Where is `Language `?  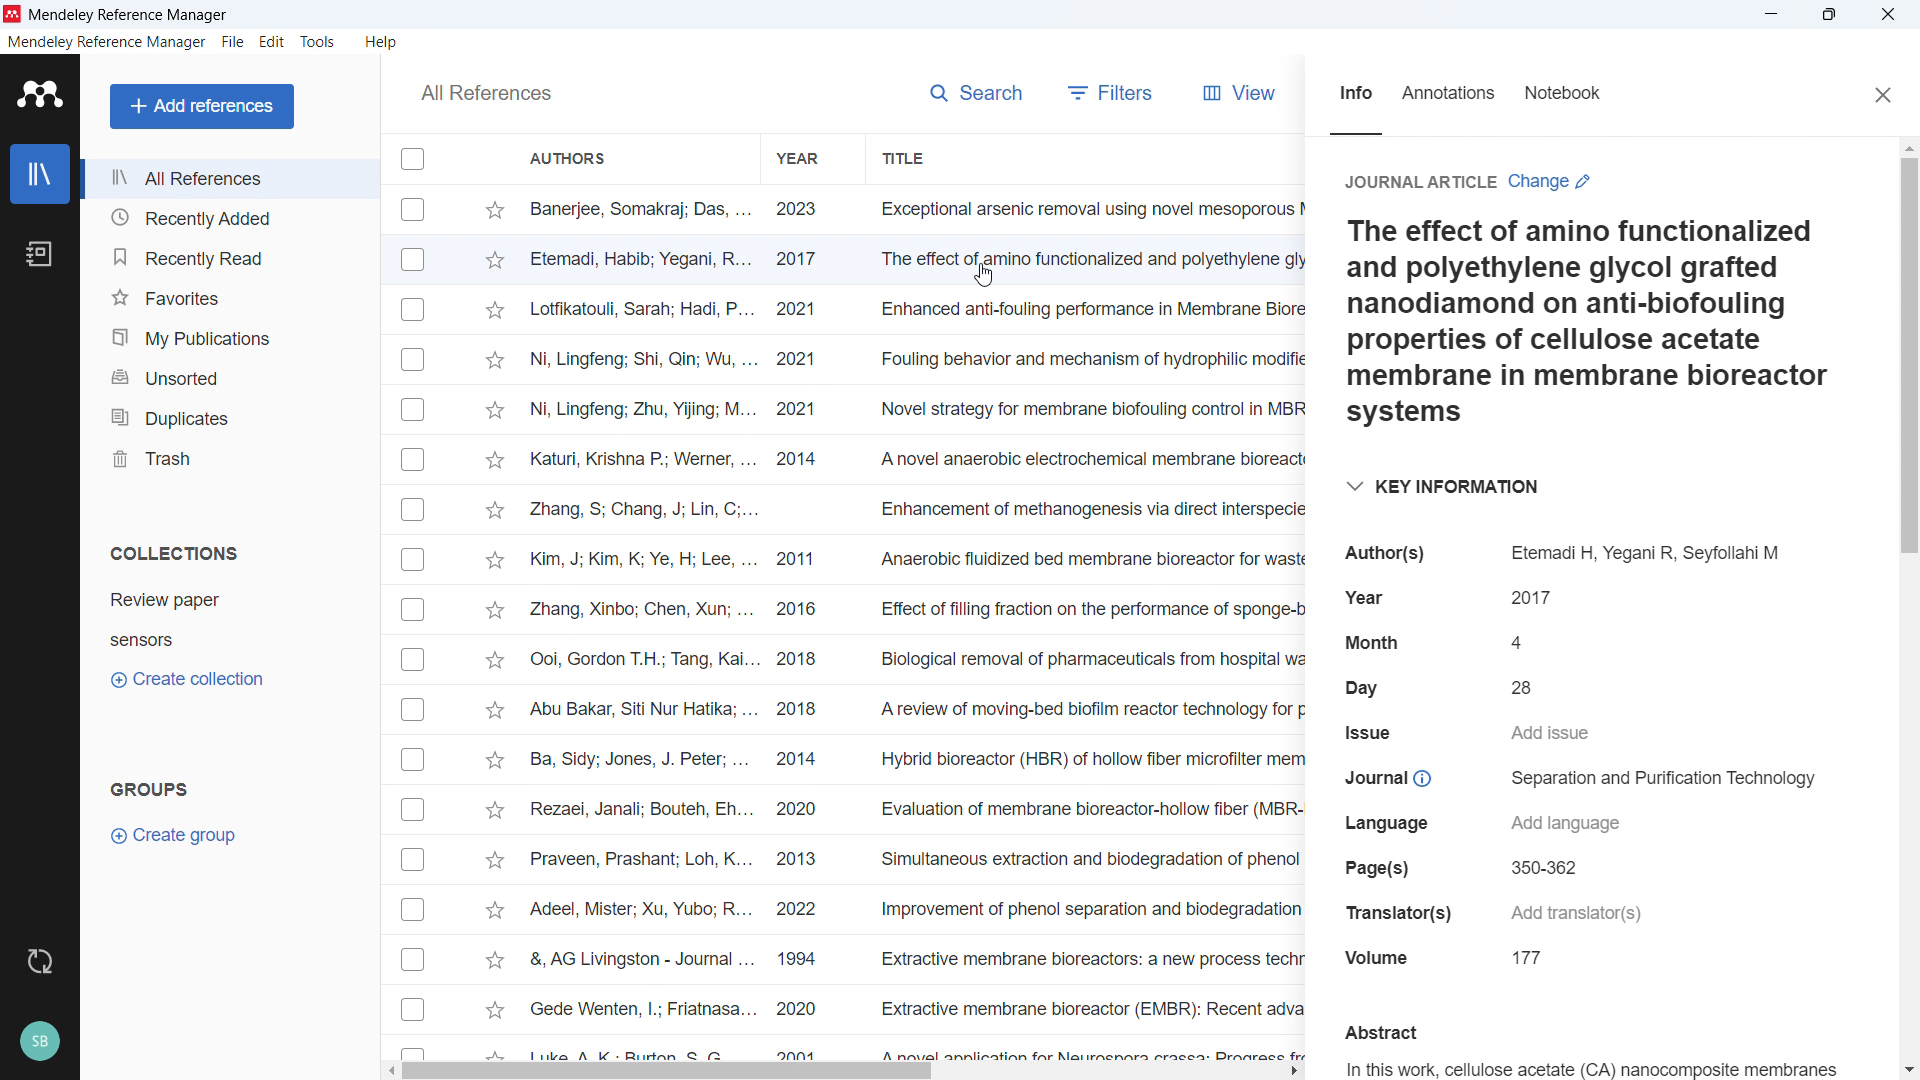
Language  is located at coordinates (1481, 825).